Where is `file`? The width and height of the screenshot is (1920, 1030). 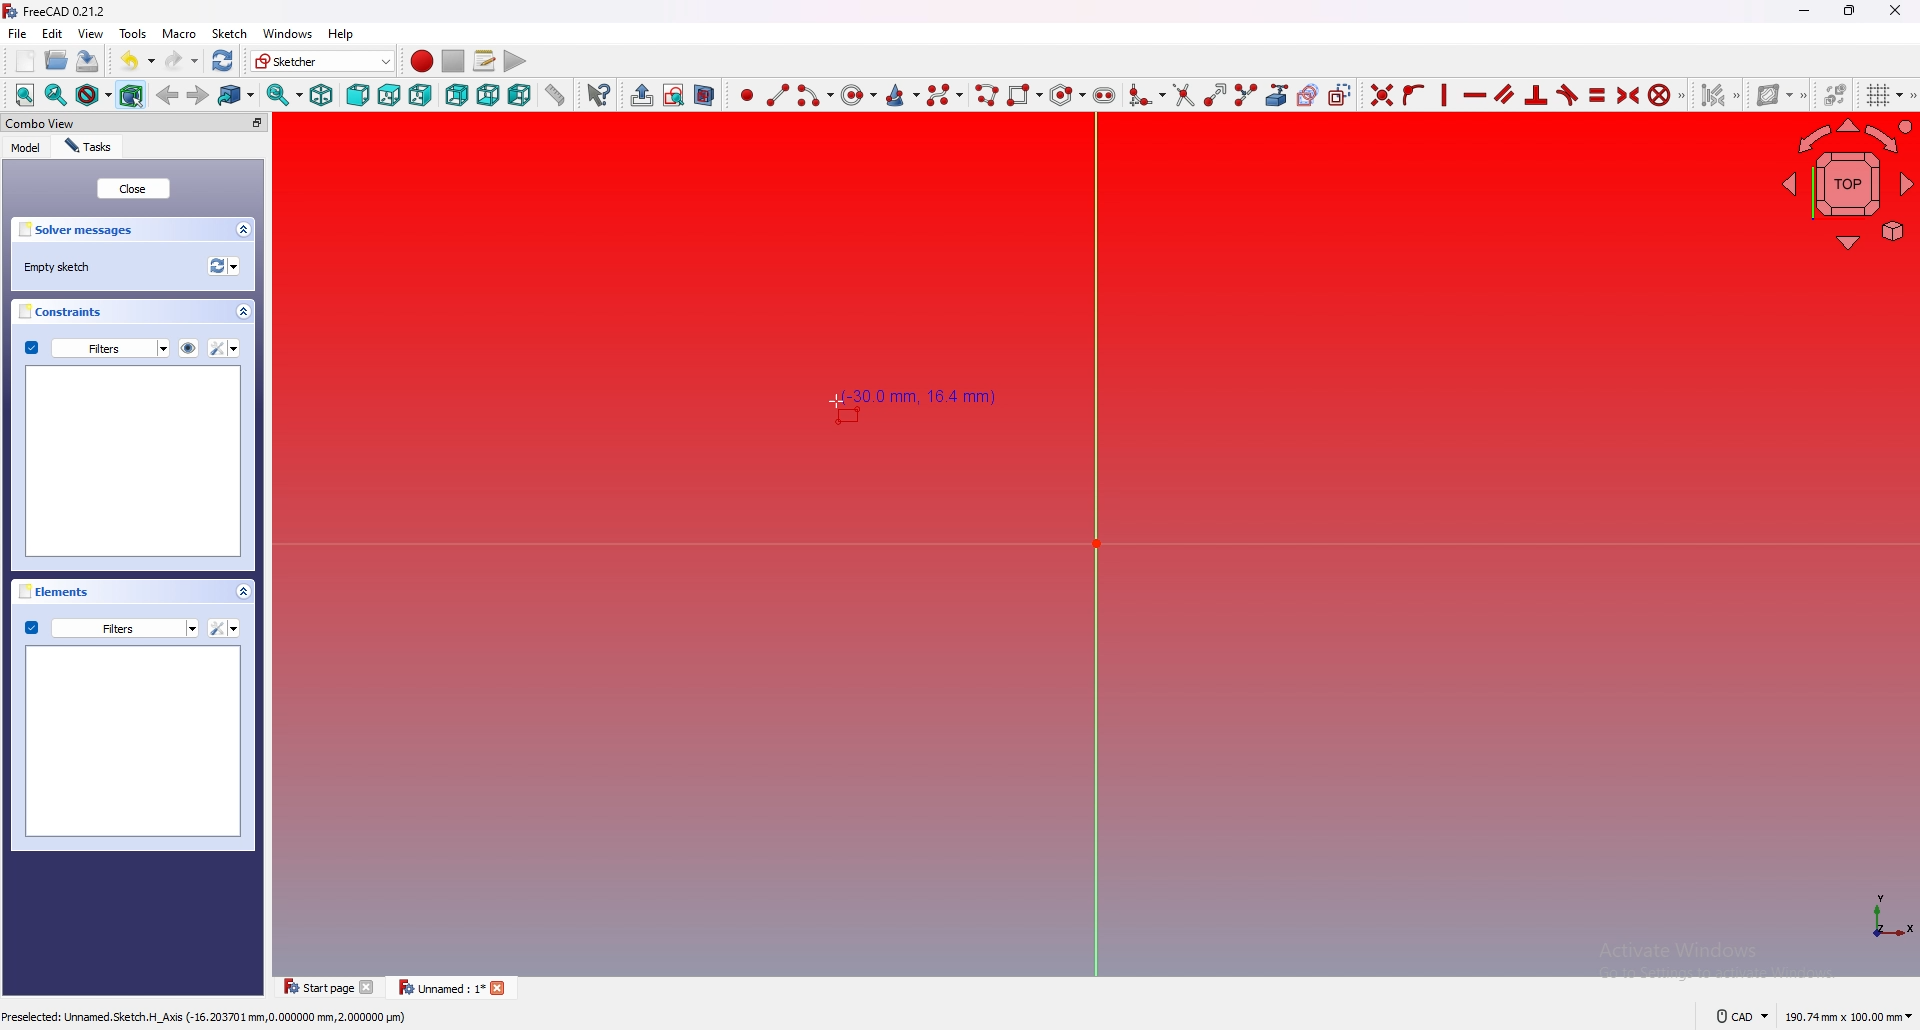 file is located at coordinates (18, 33).